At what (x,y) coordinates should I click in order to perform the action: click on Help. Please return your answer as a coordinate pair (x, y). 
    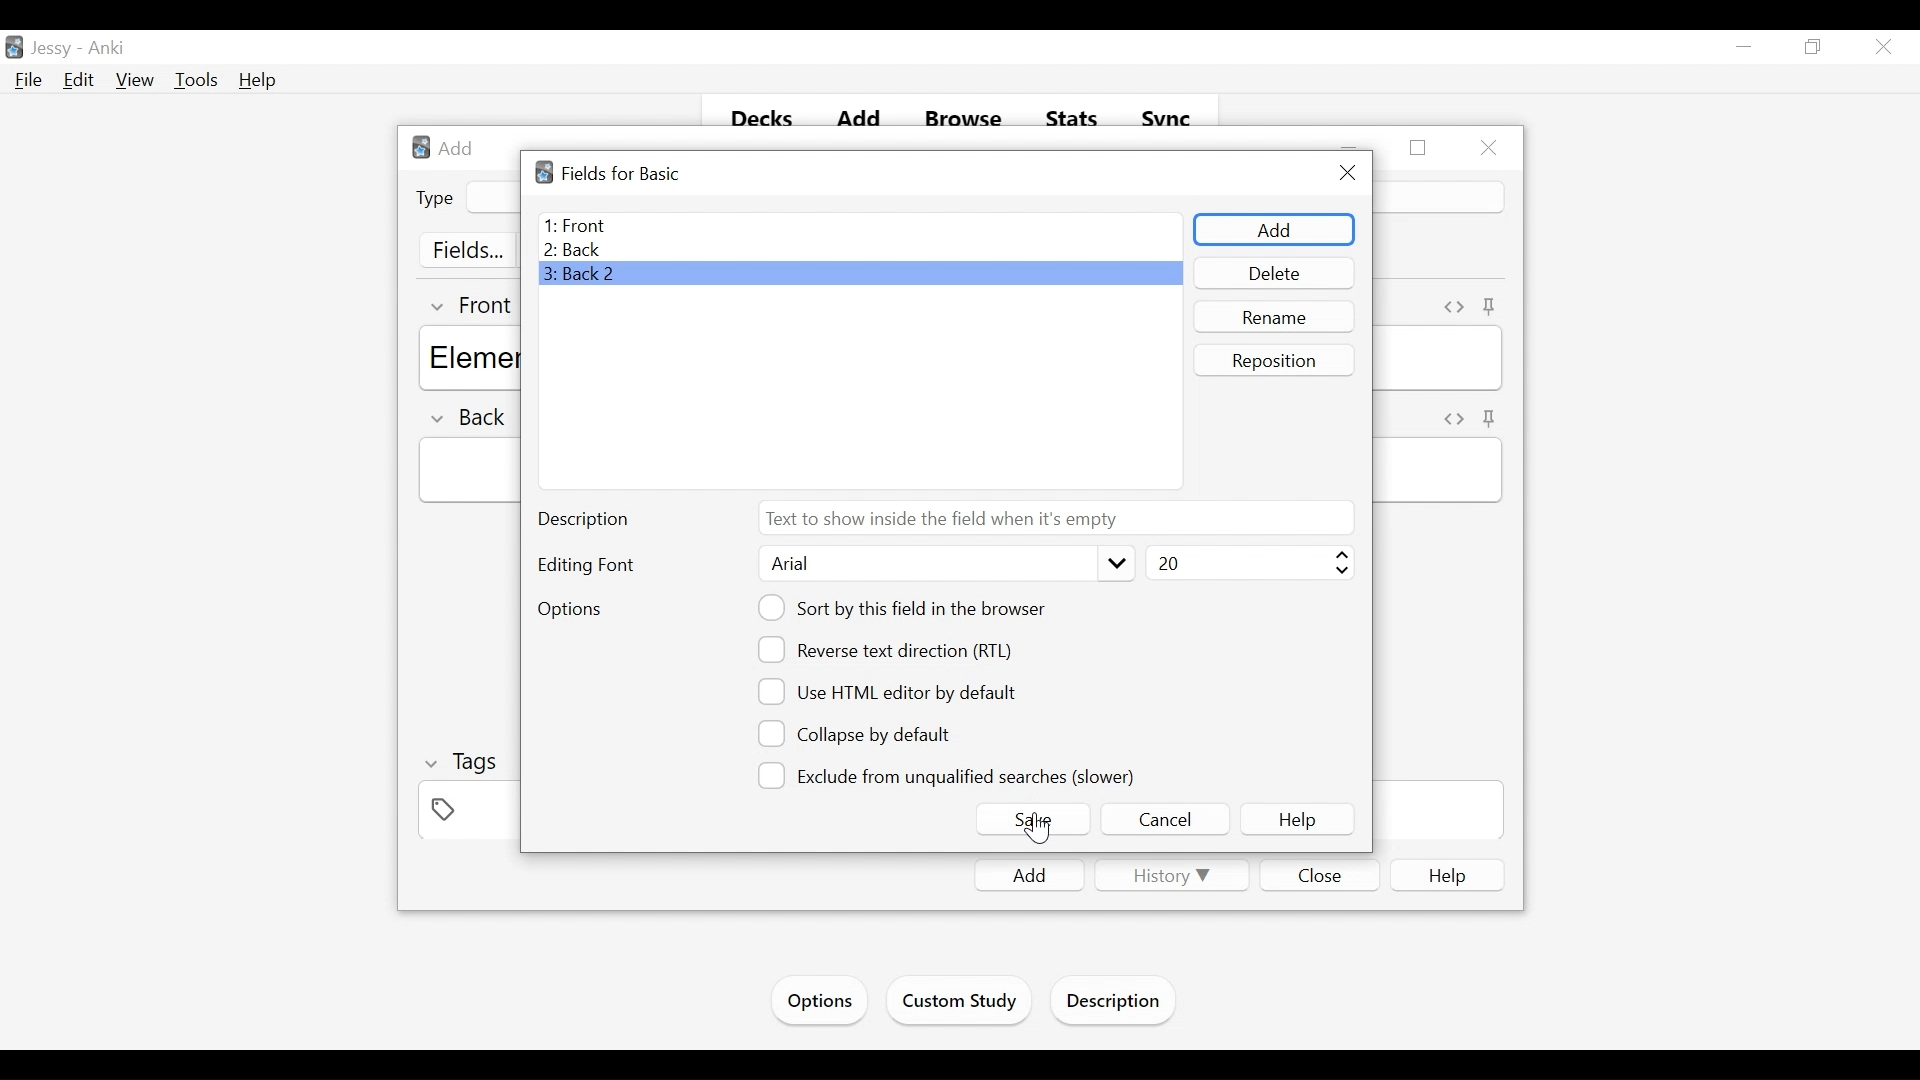
    Looking at the image, I should click on (259, 80).